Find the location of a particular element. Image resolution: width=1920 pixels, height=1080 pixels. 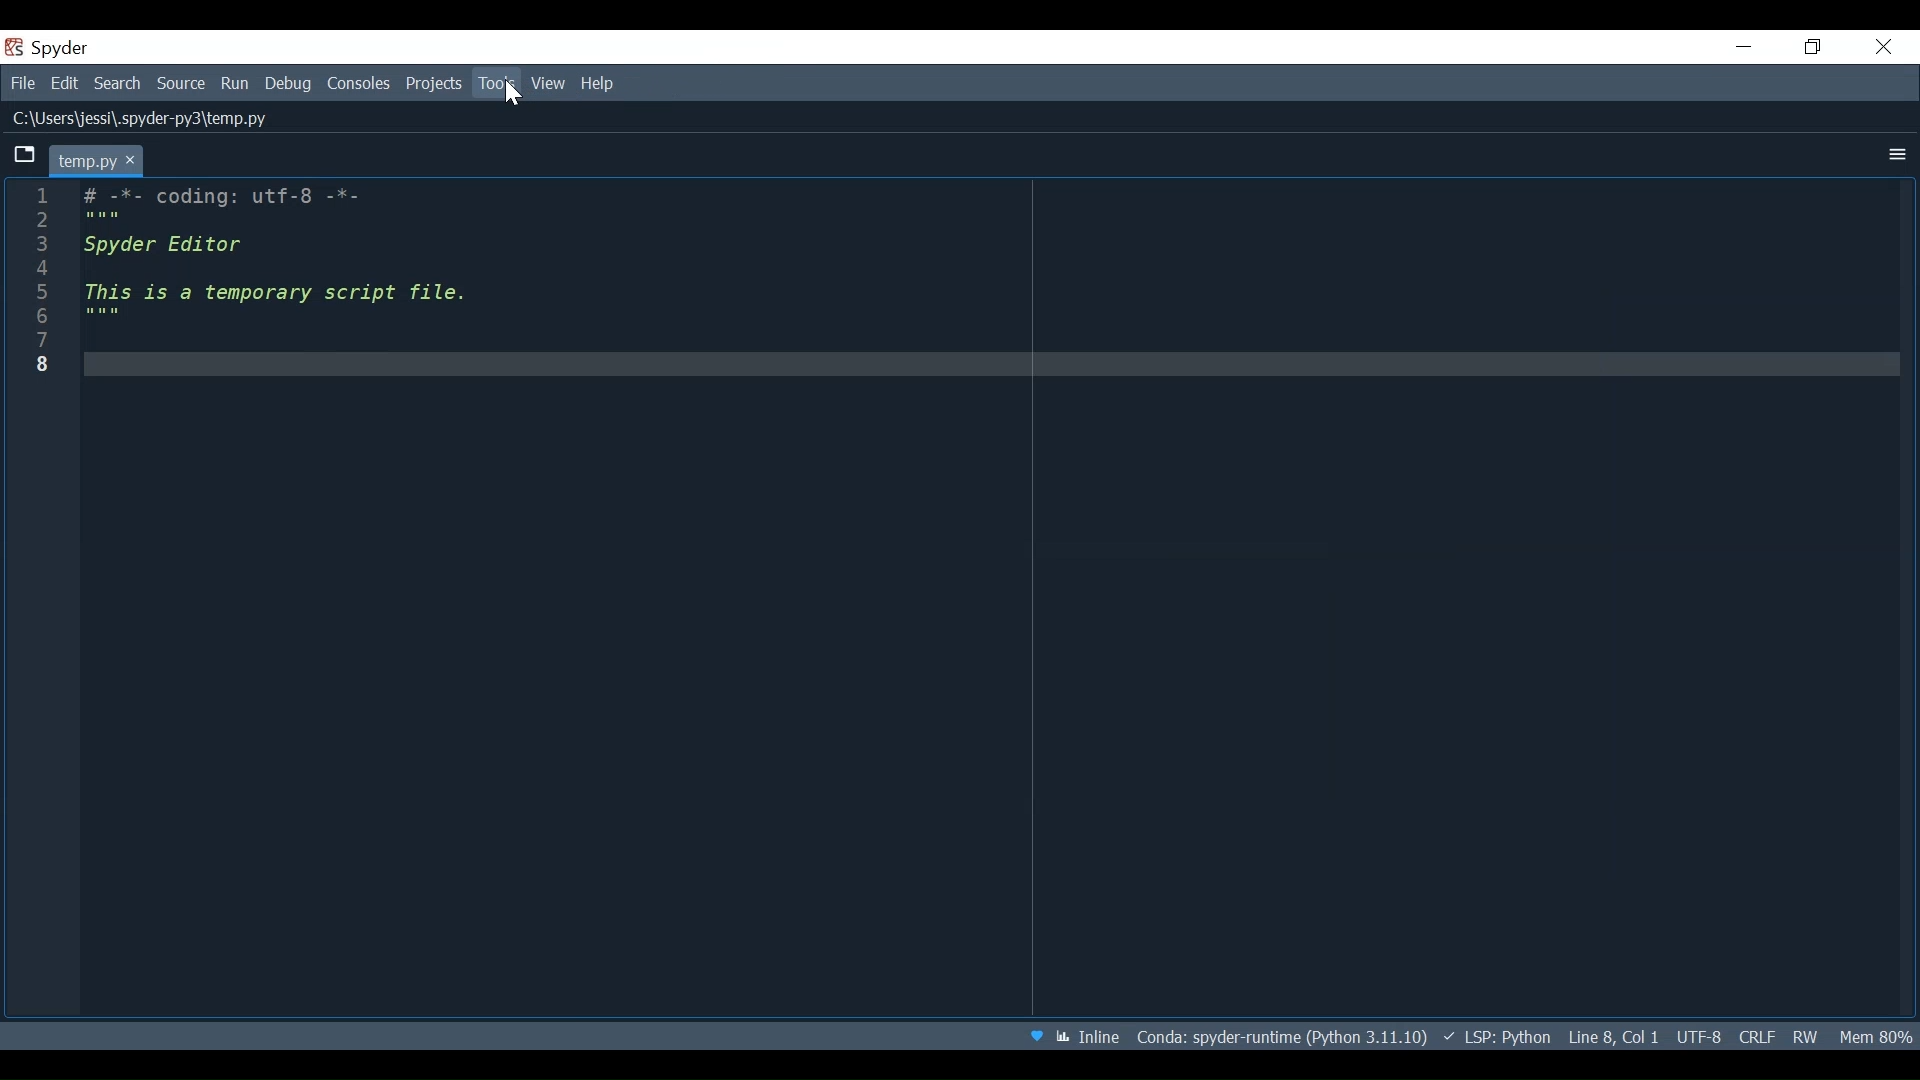

File Encoding is located at coordinates (1698, 1037).